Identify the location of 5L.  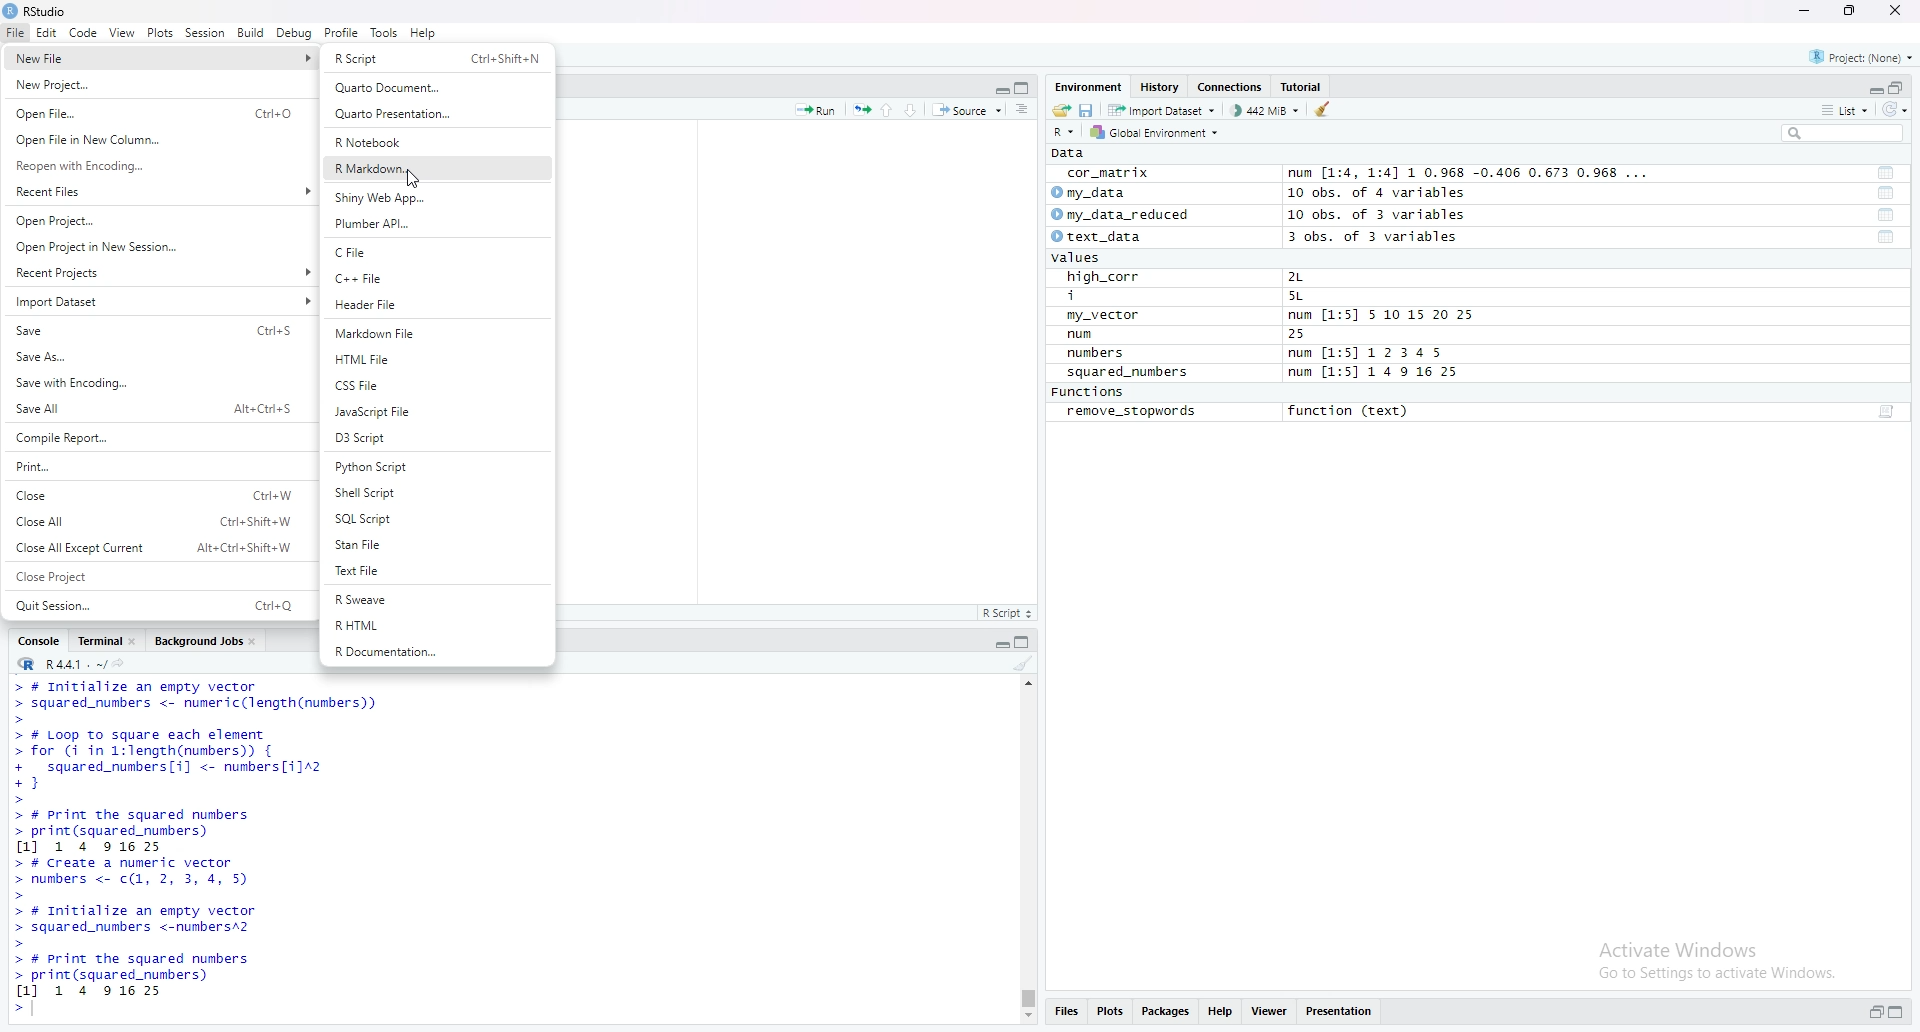
(1316, 295).